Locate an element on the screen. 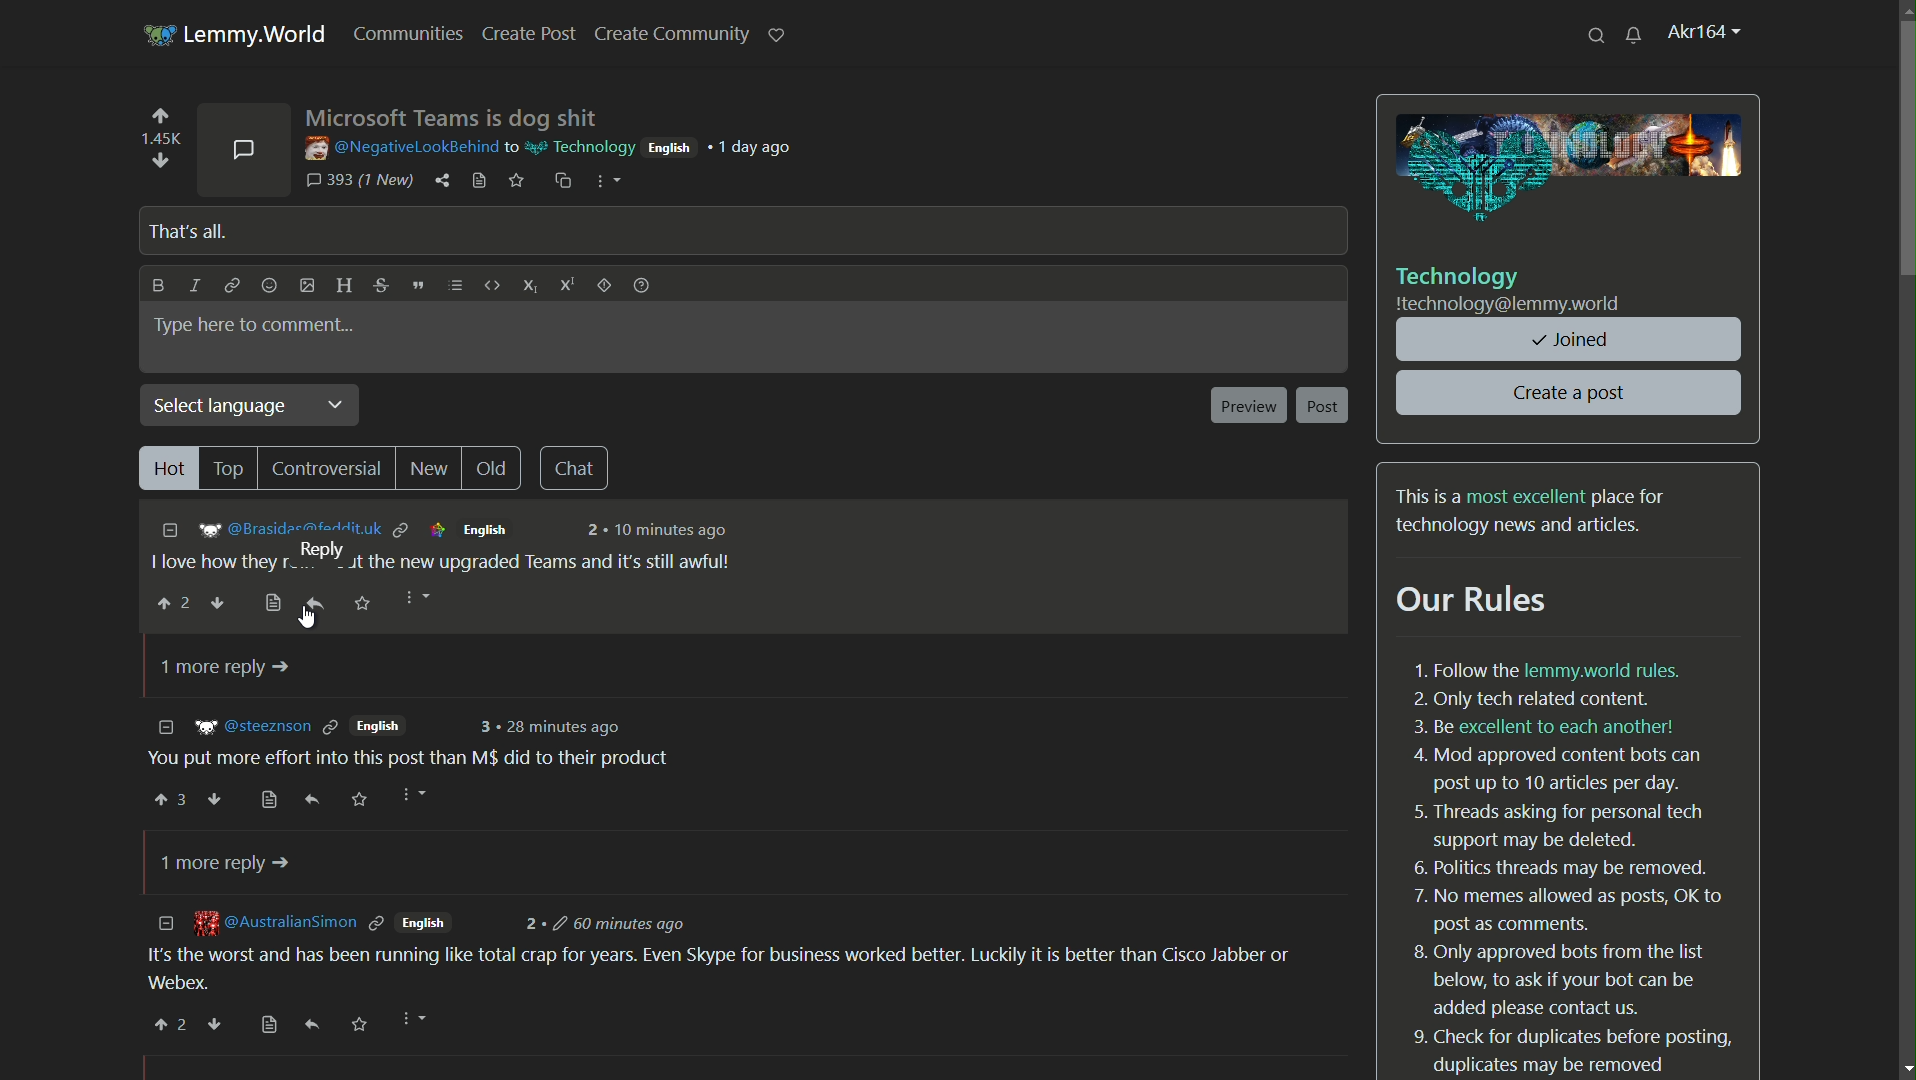 The height and width of the screenshot is (1080, 1916). post is located at coordinates (1324, 406).